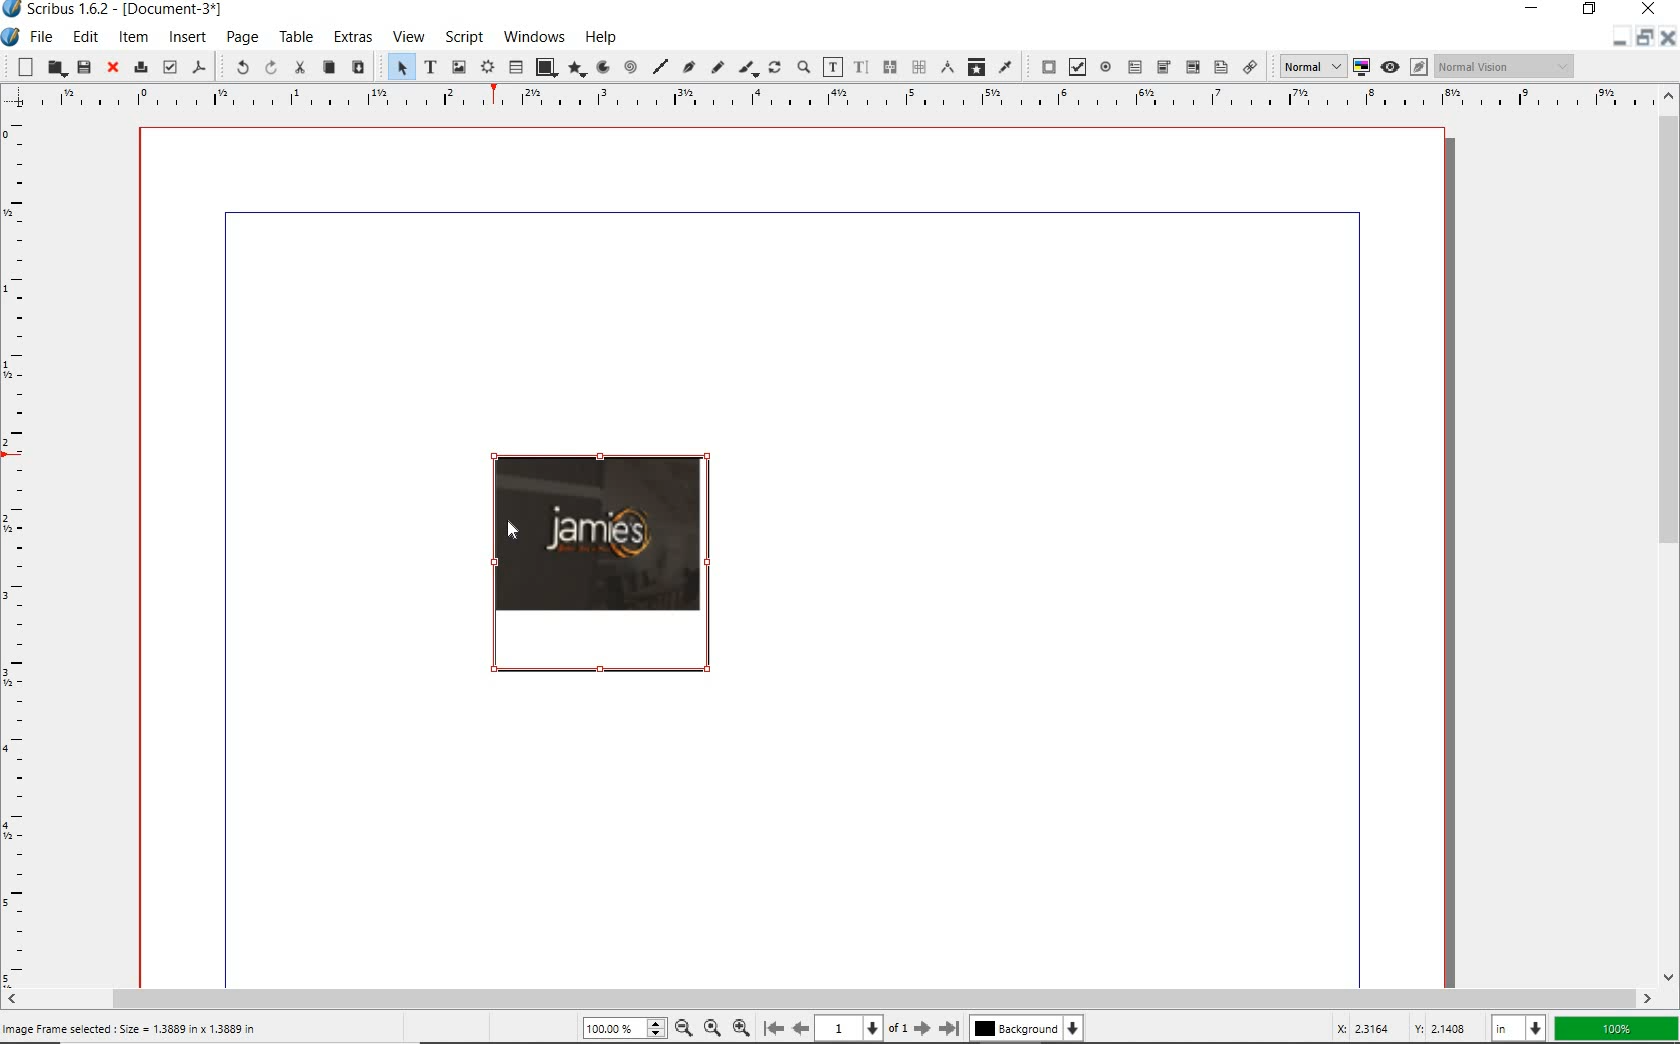 The image size is (1680, 1044). I want to click on last, so click(950, 1029).